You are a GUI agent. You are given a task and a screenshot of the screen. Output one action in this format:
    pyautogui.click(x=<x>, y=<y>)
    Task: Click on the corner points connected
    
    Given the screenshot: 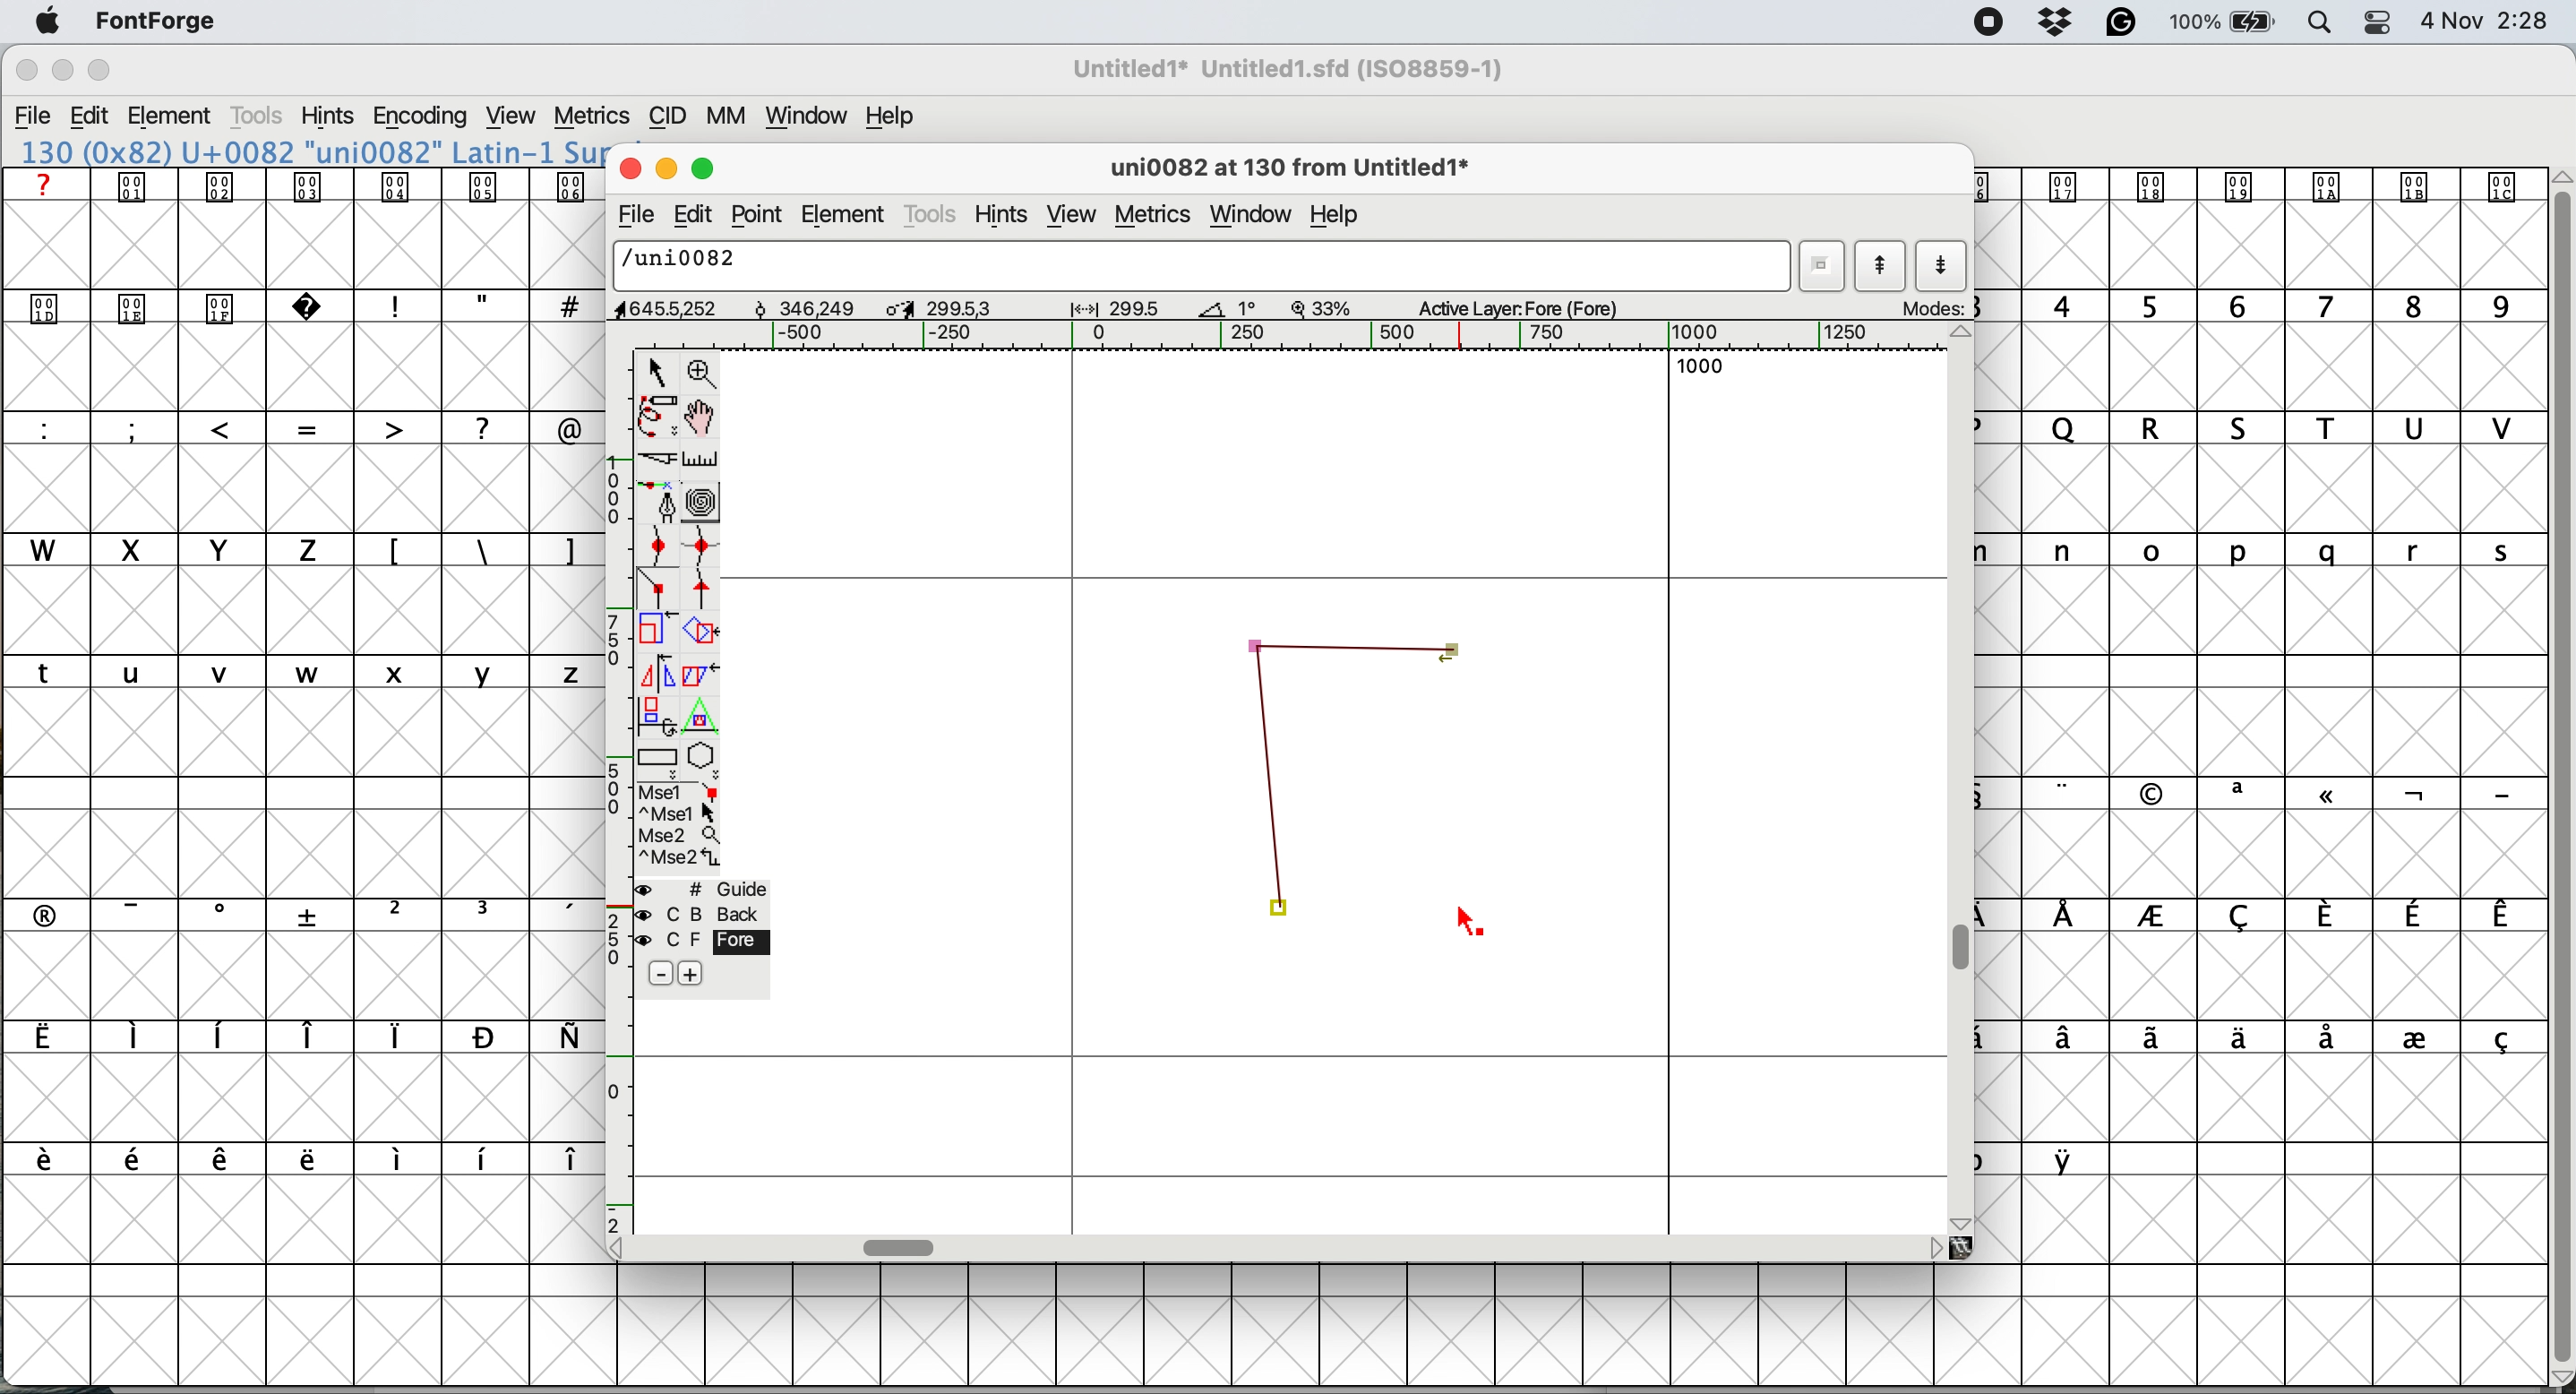 What is the action you would take?
    pyautogui.click(x=1272, y=791)
    